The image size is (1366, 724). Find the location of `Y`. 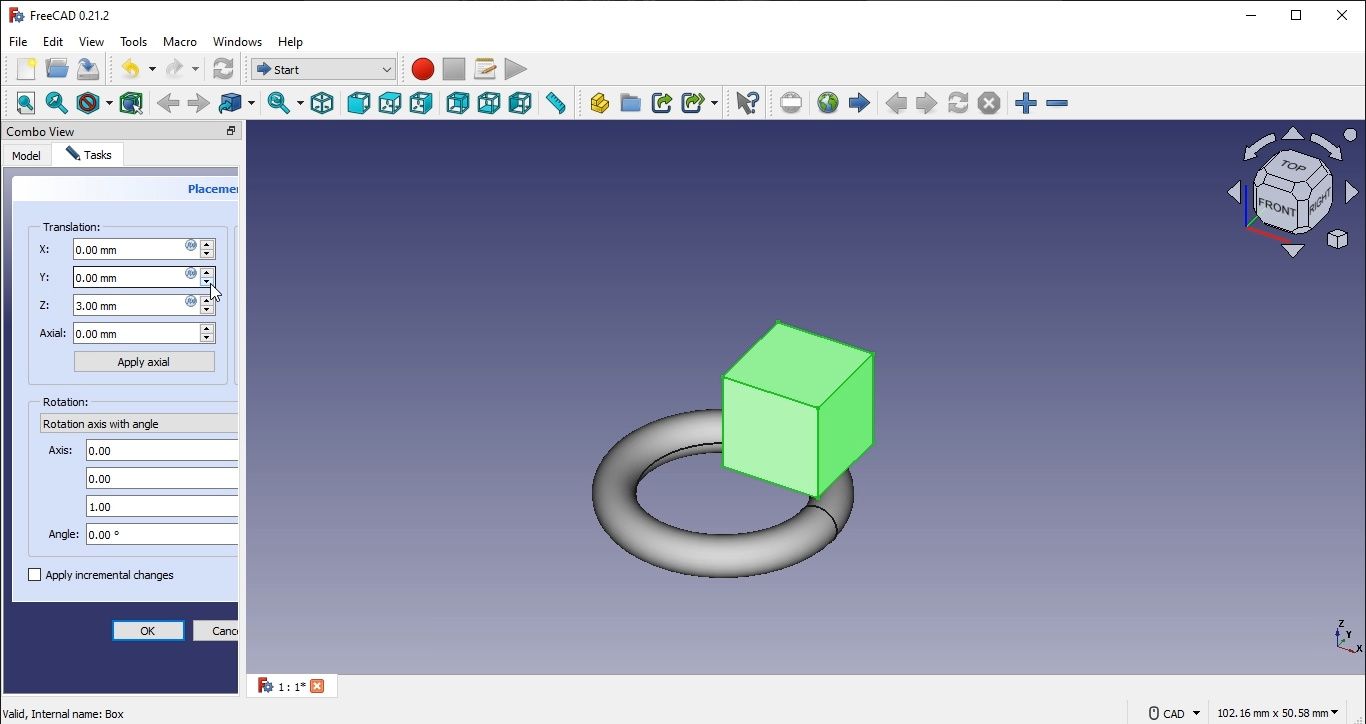

Y is located at coordinates (131, 278).